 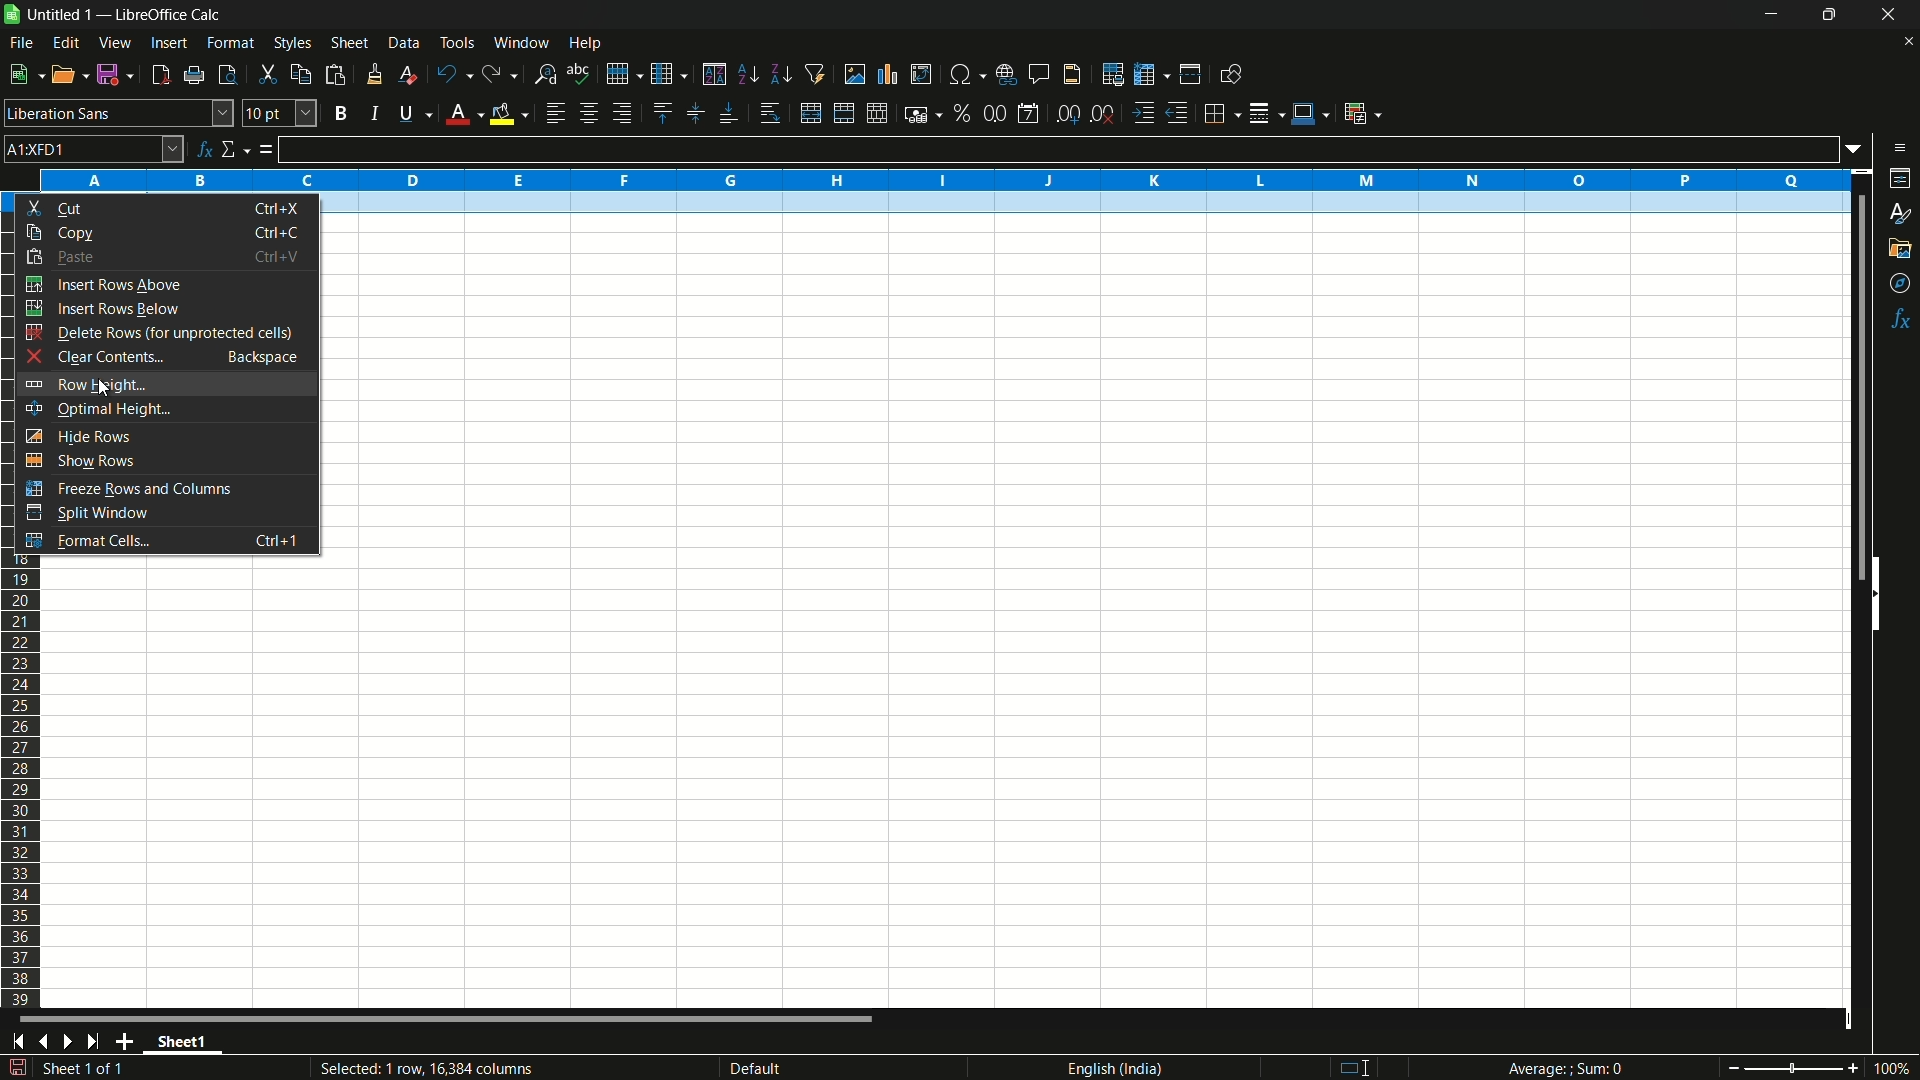 I want to click on navigator, so click(x=1901, y=284).